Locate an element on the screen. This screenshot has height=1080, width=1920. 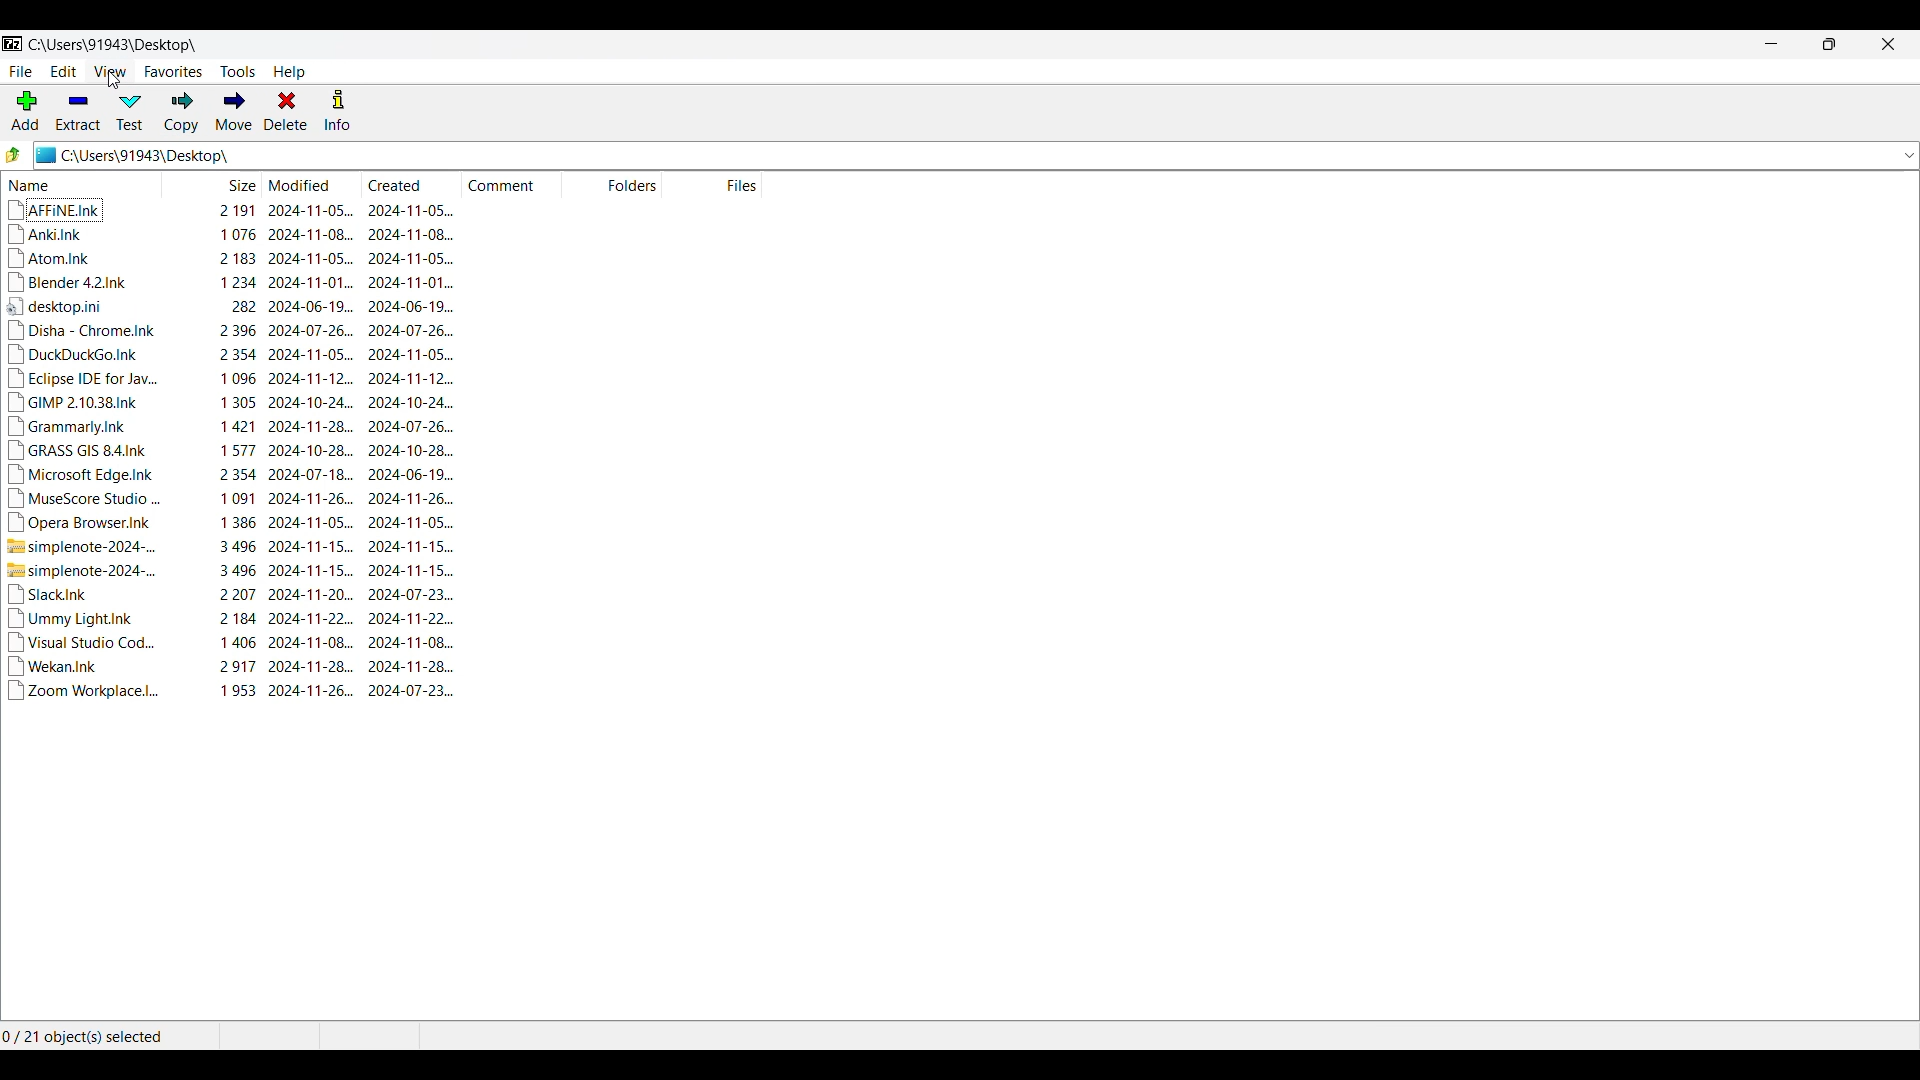
View is located at coordinates (111, 71).